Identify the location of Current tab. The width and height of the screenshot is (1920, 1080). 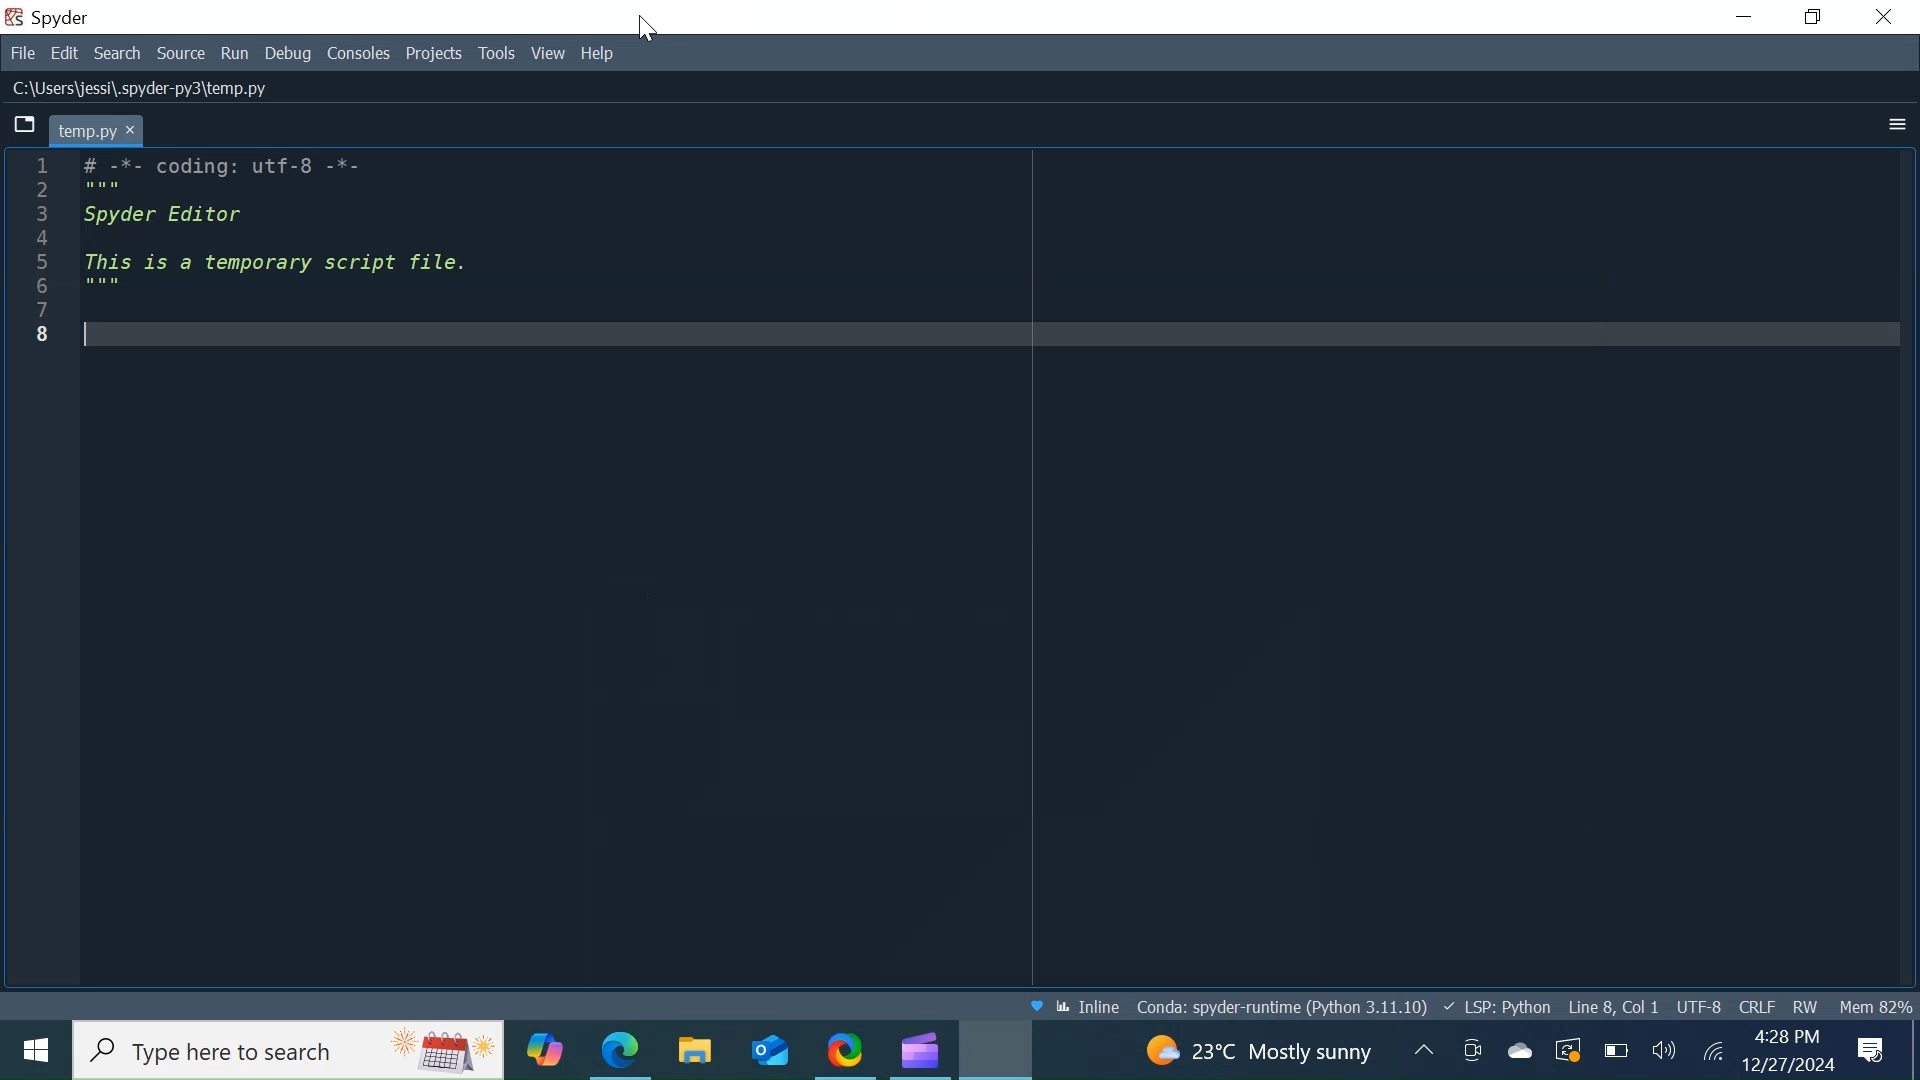
(97, 129).